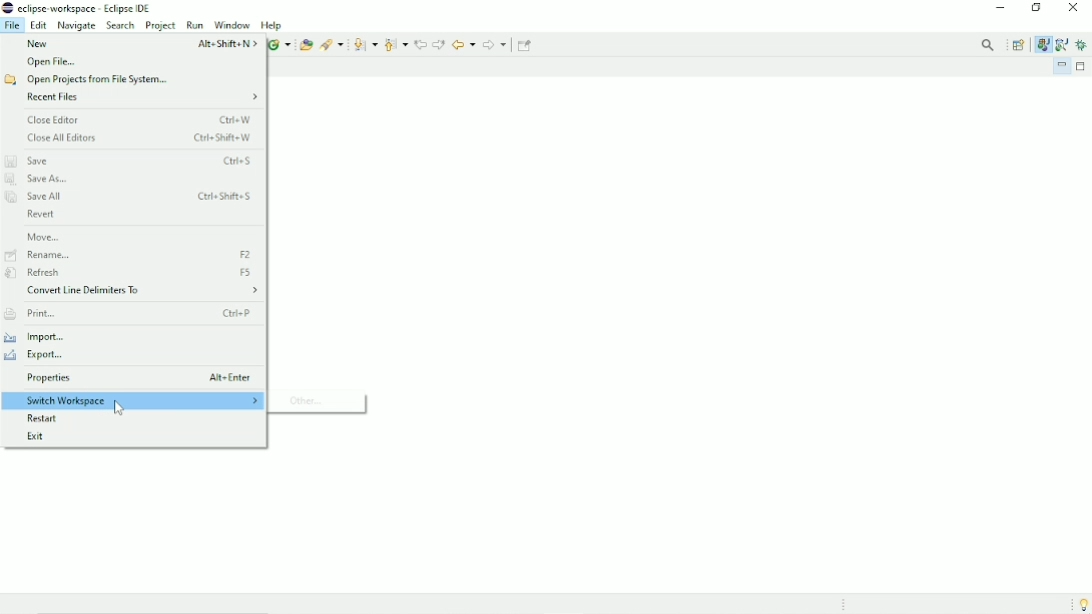  I want to click on File, so click(12, 25).